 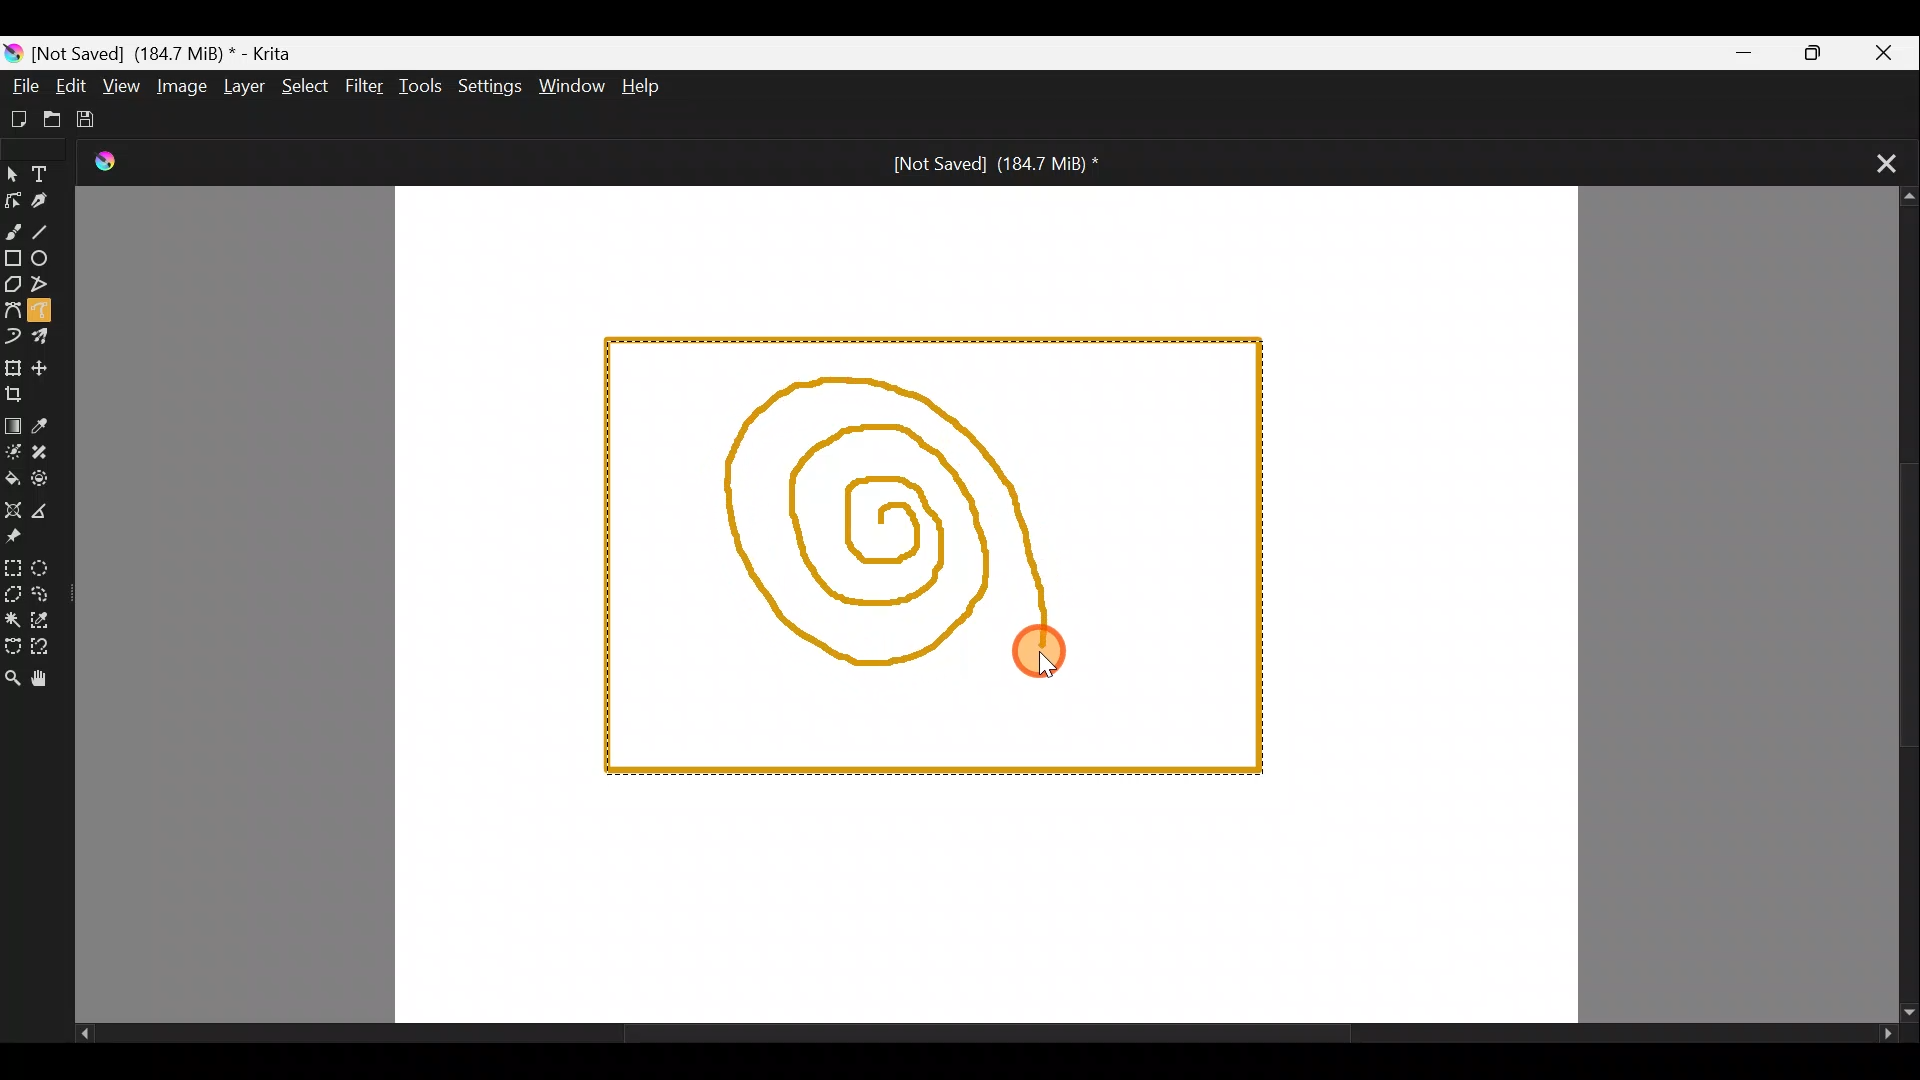 I want to click on Cursor, so click(x=1048, y=666).